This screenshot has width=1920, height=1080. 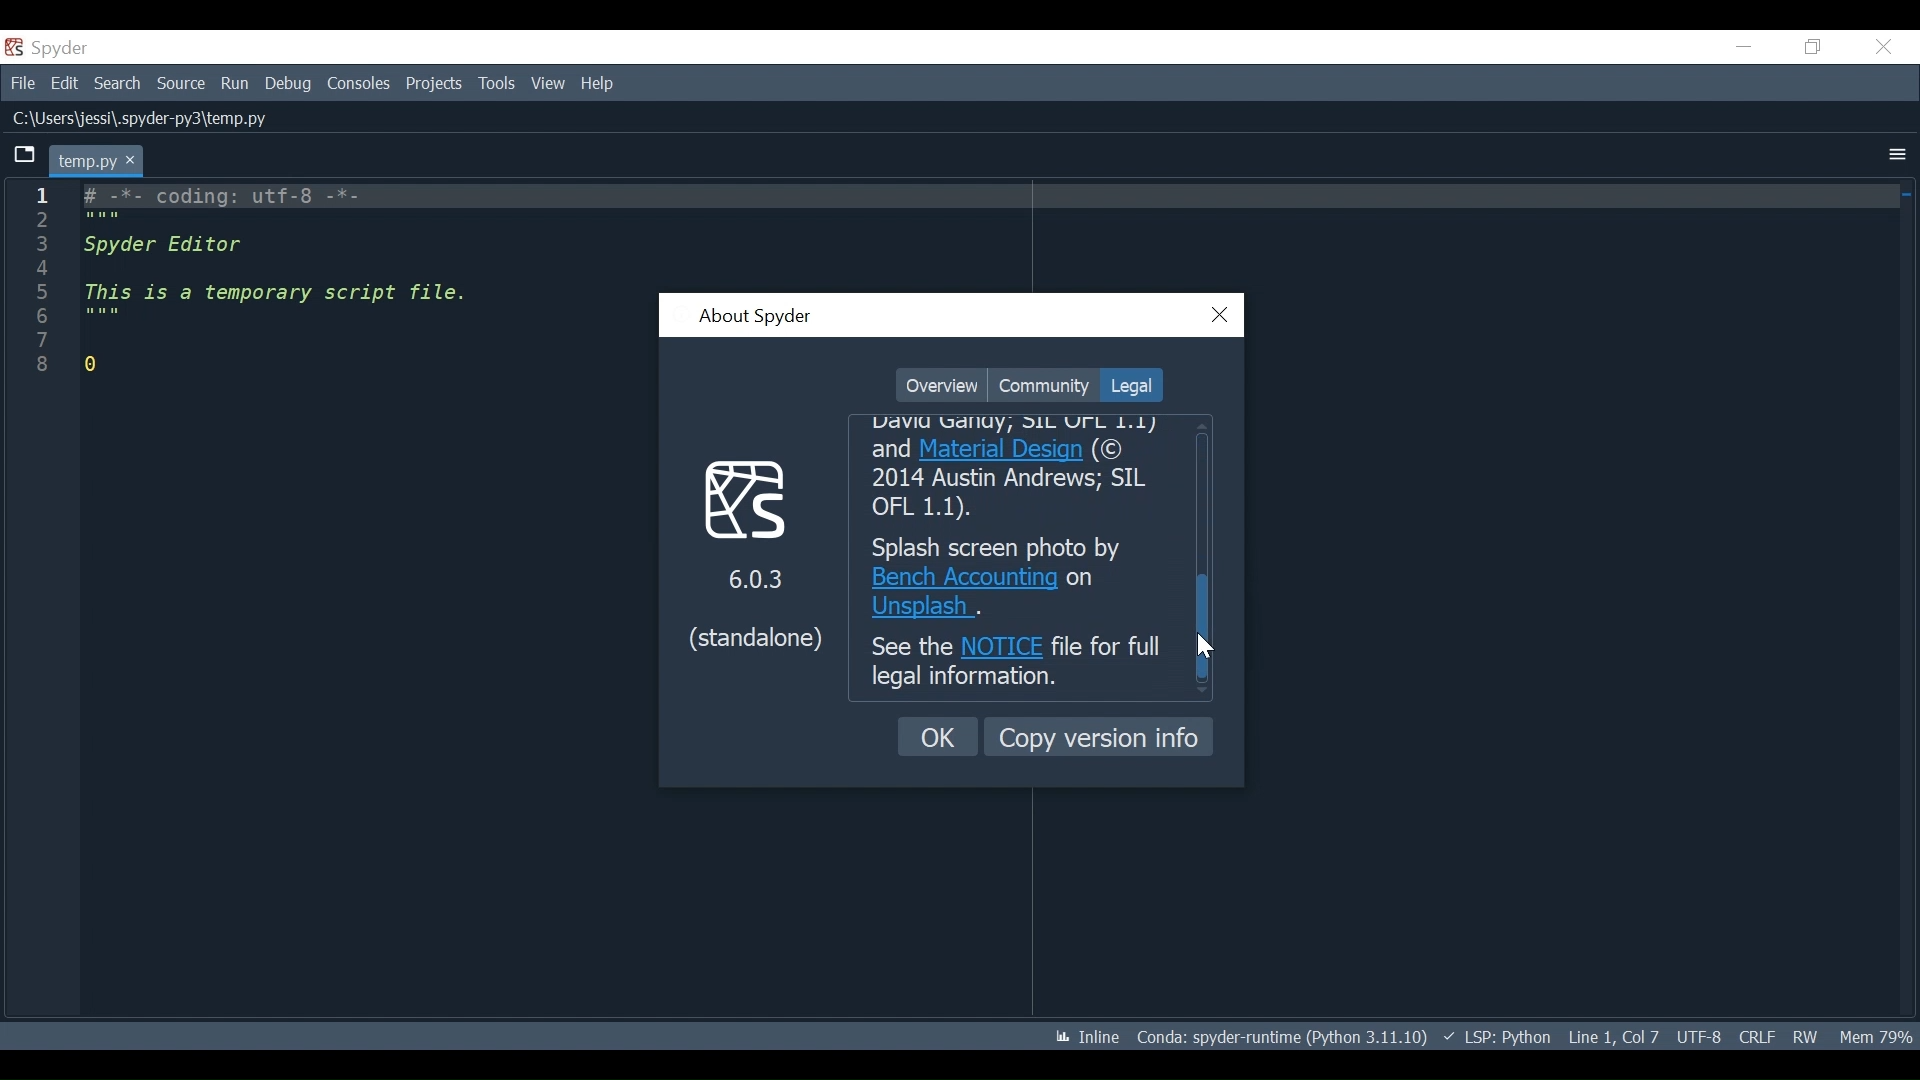 What do you see at coordinates (236, 85) in the screenshot?
I see `Run` at bounding box center [236, 85].